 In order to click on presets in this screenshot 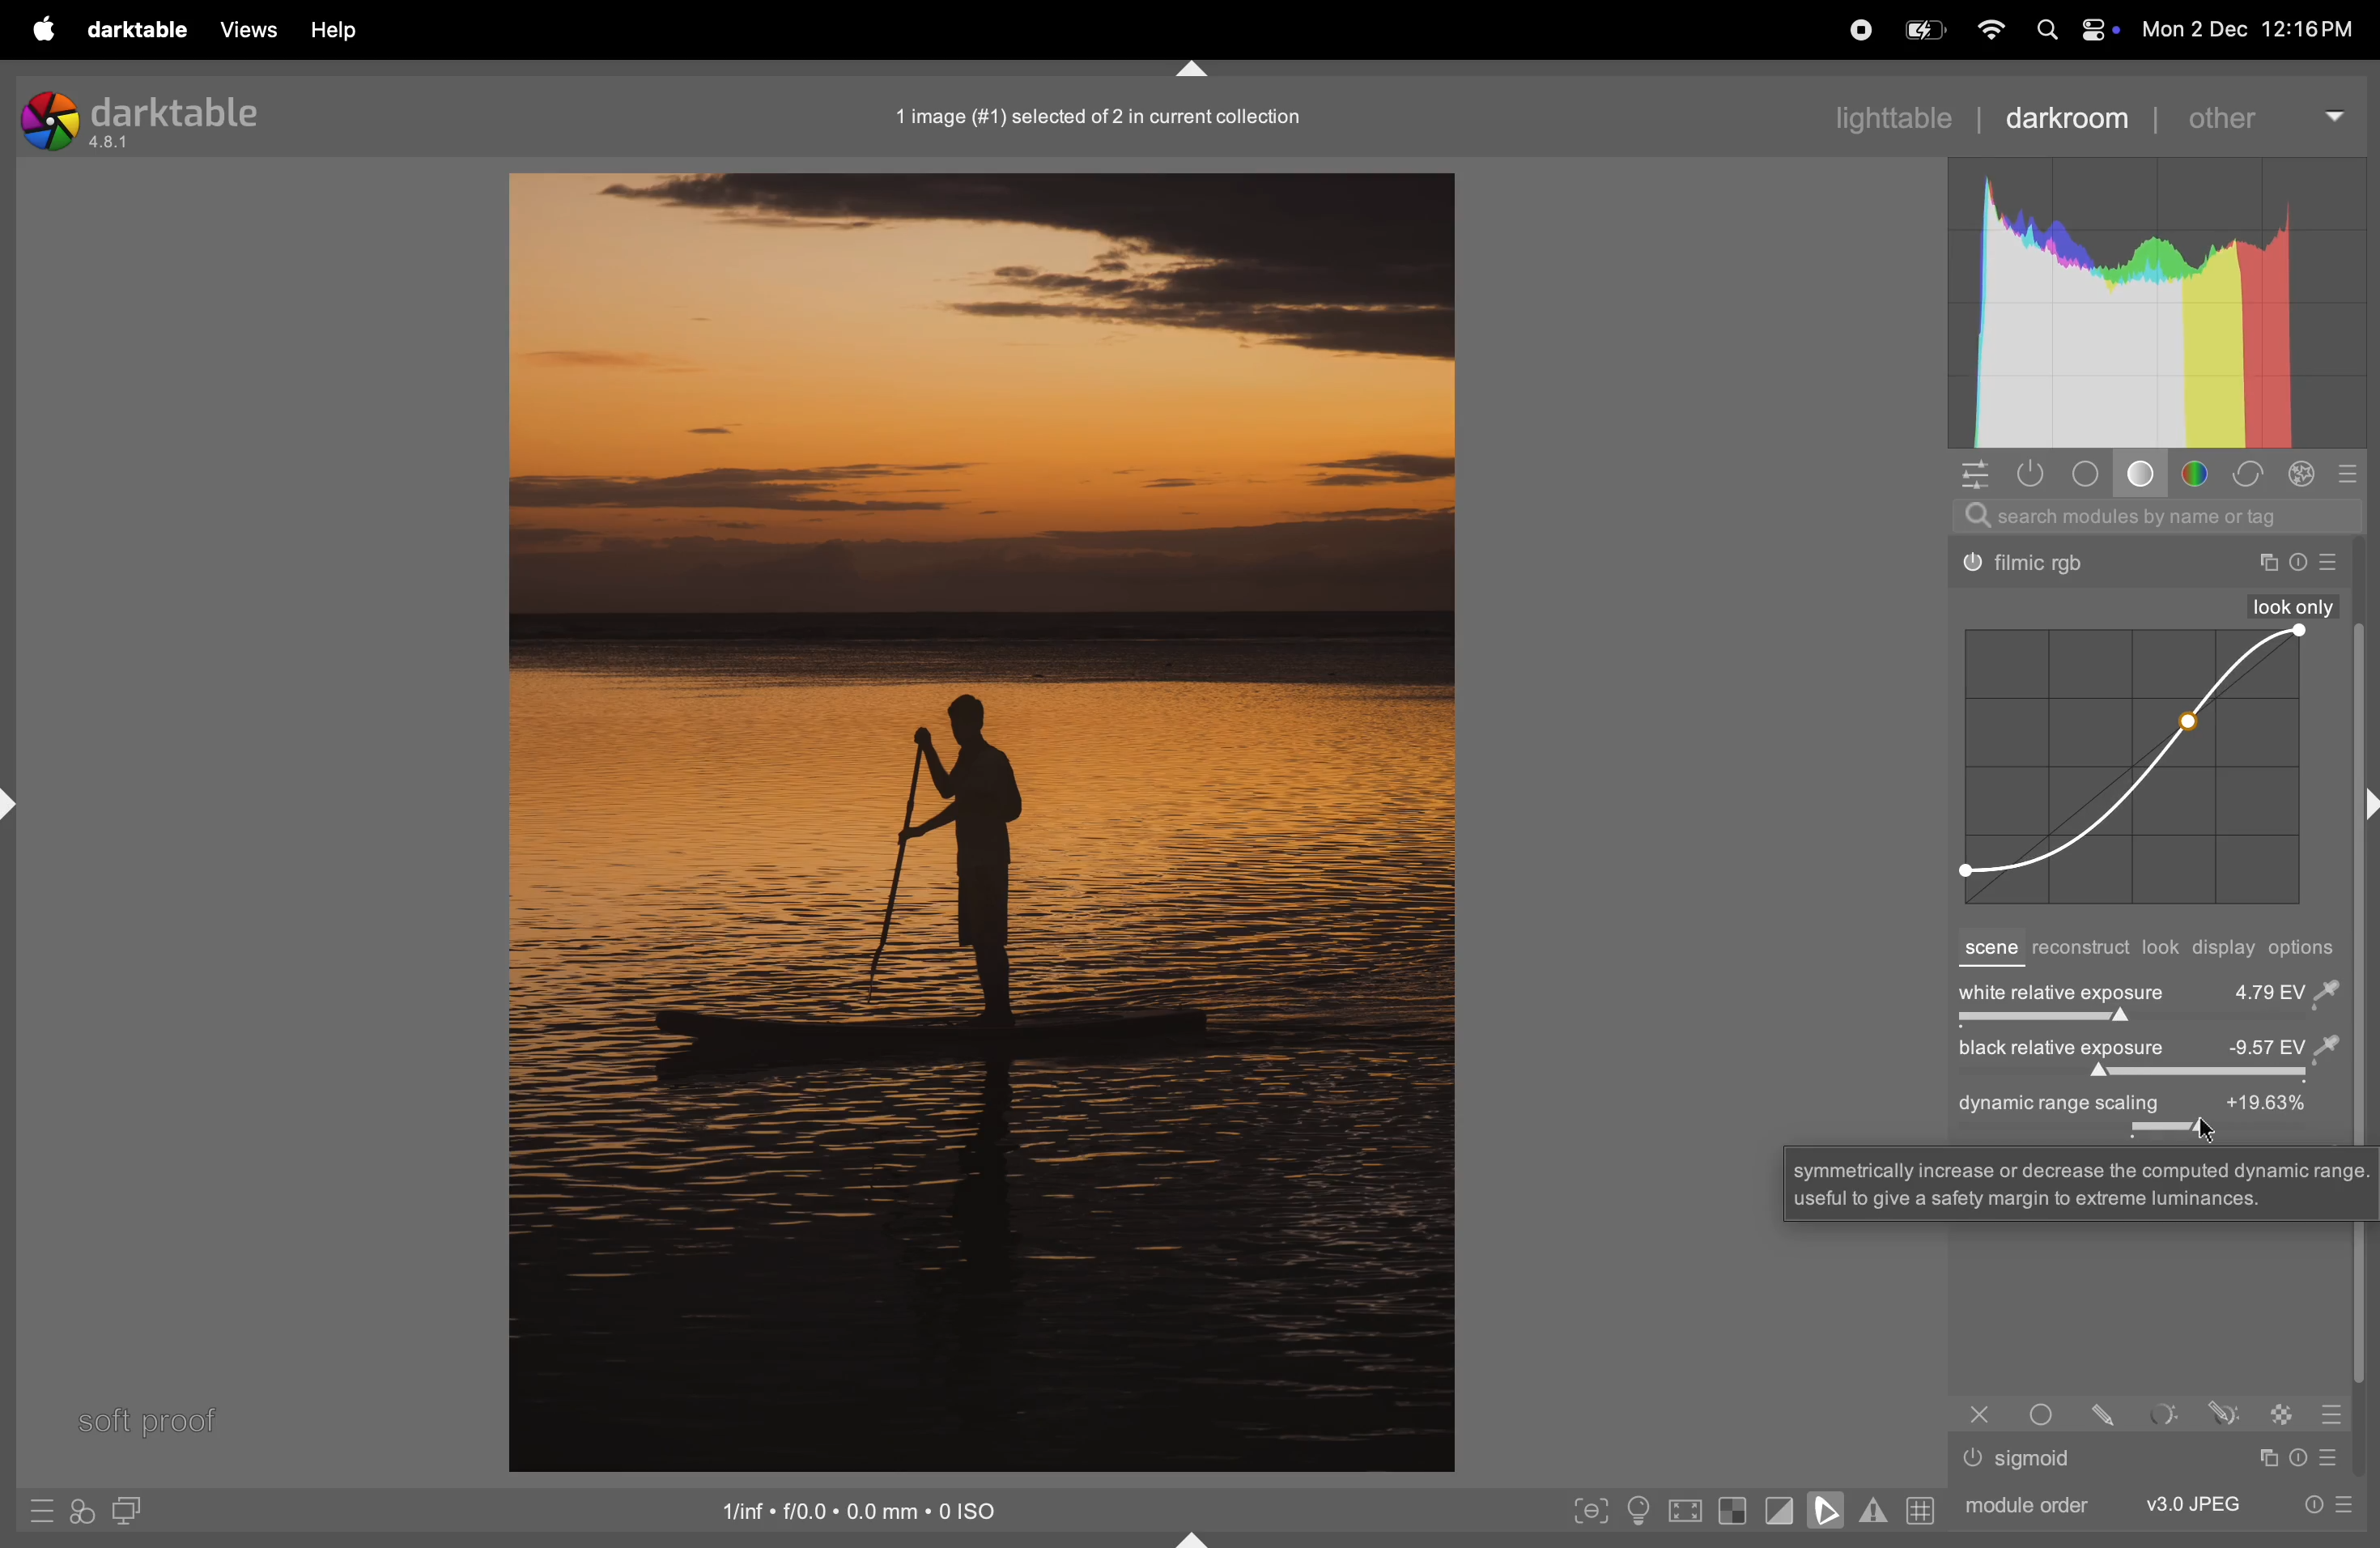, I will do `click(2351, 473)`.